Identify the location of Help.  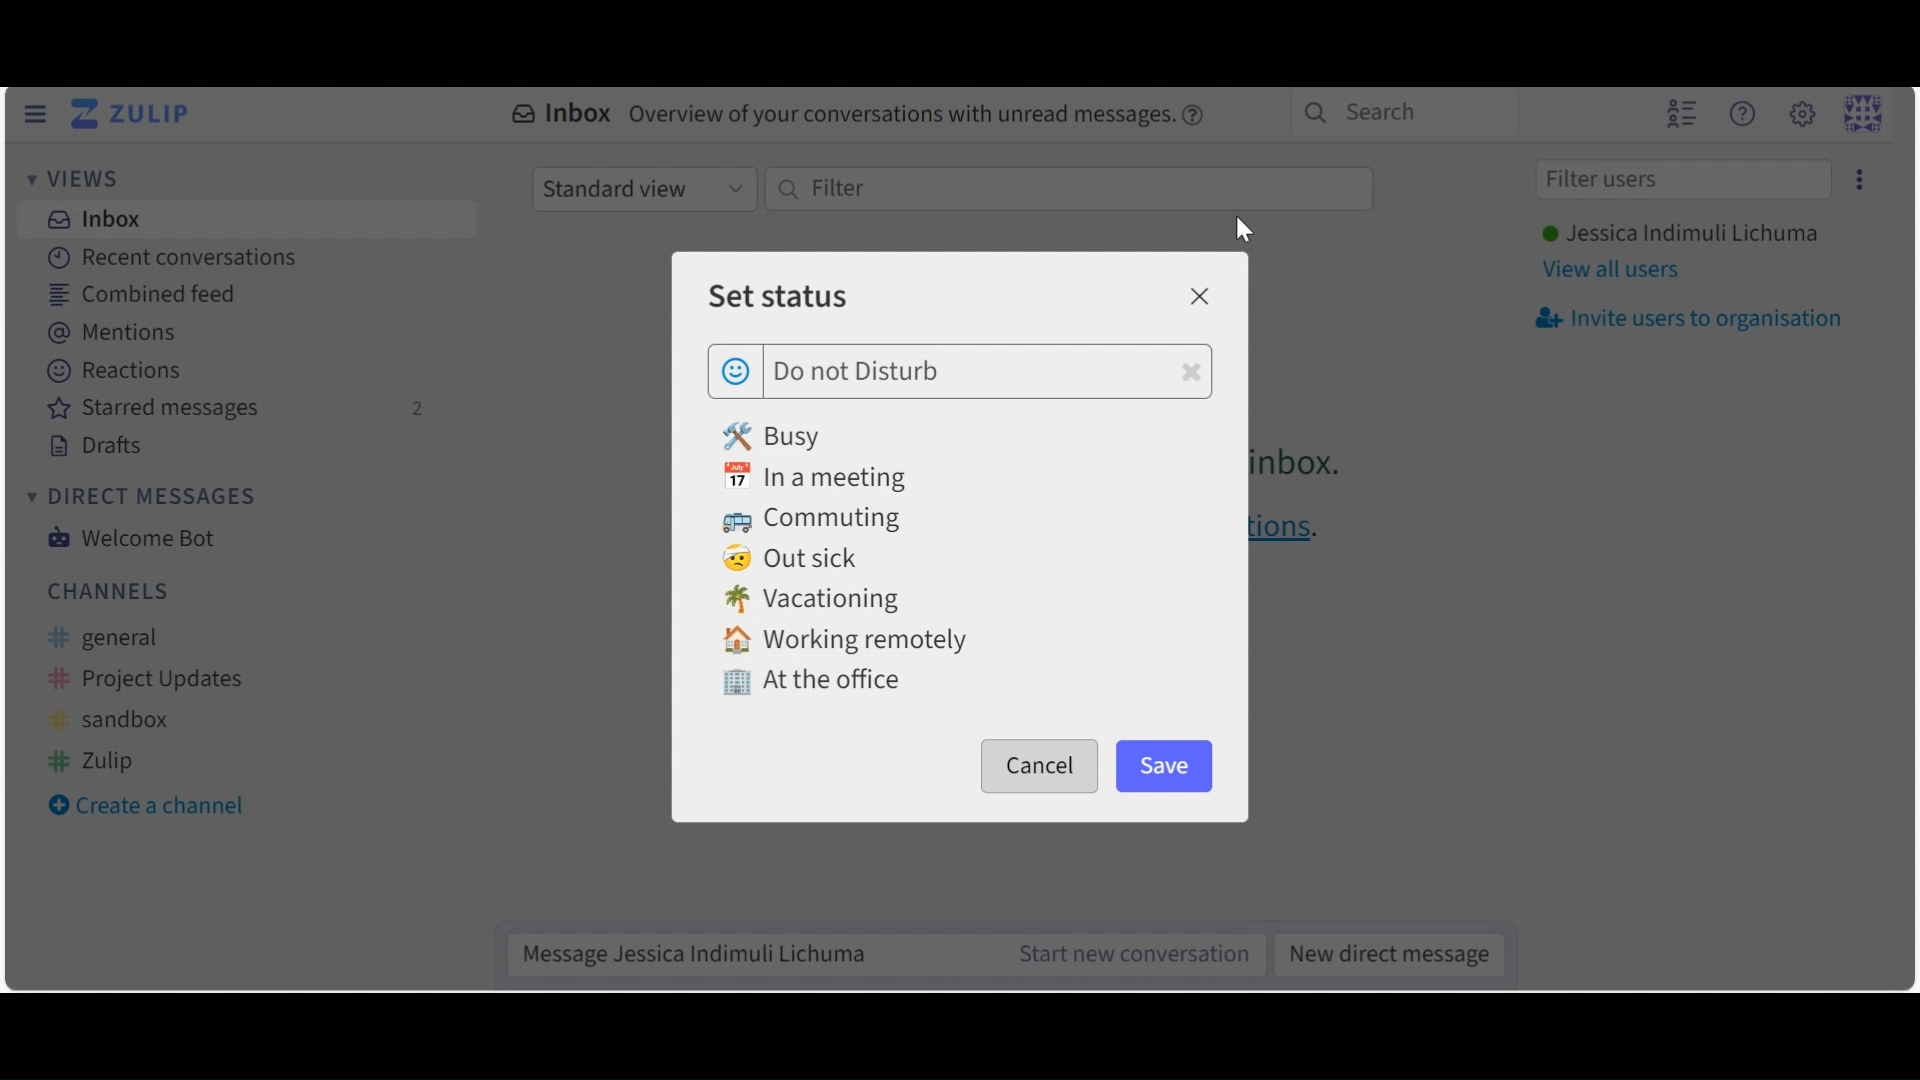
(1741, 114).